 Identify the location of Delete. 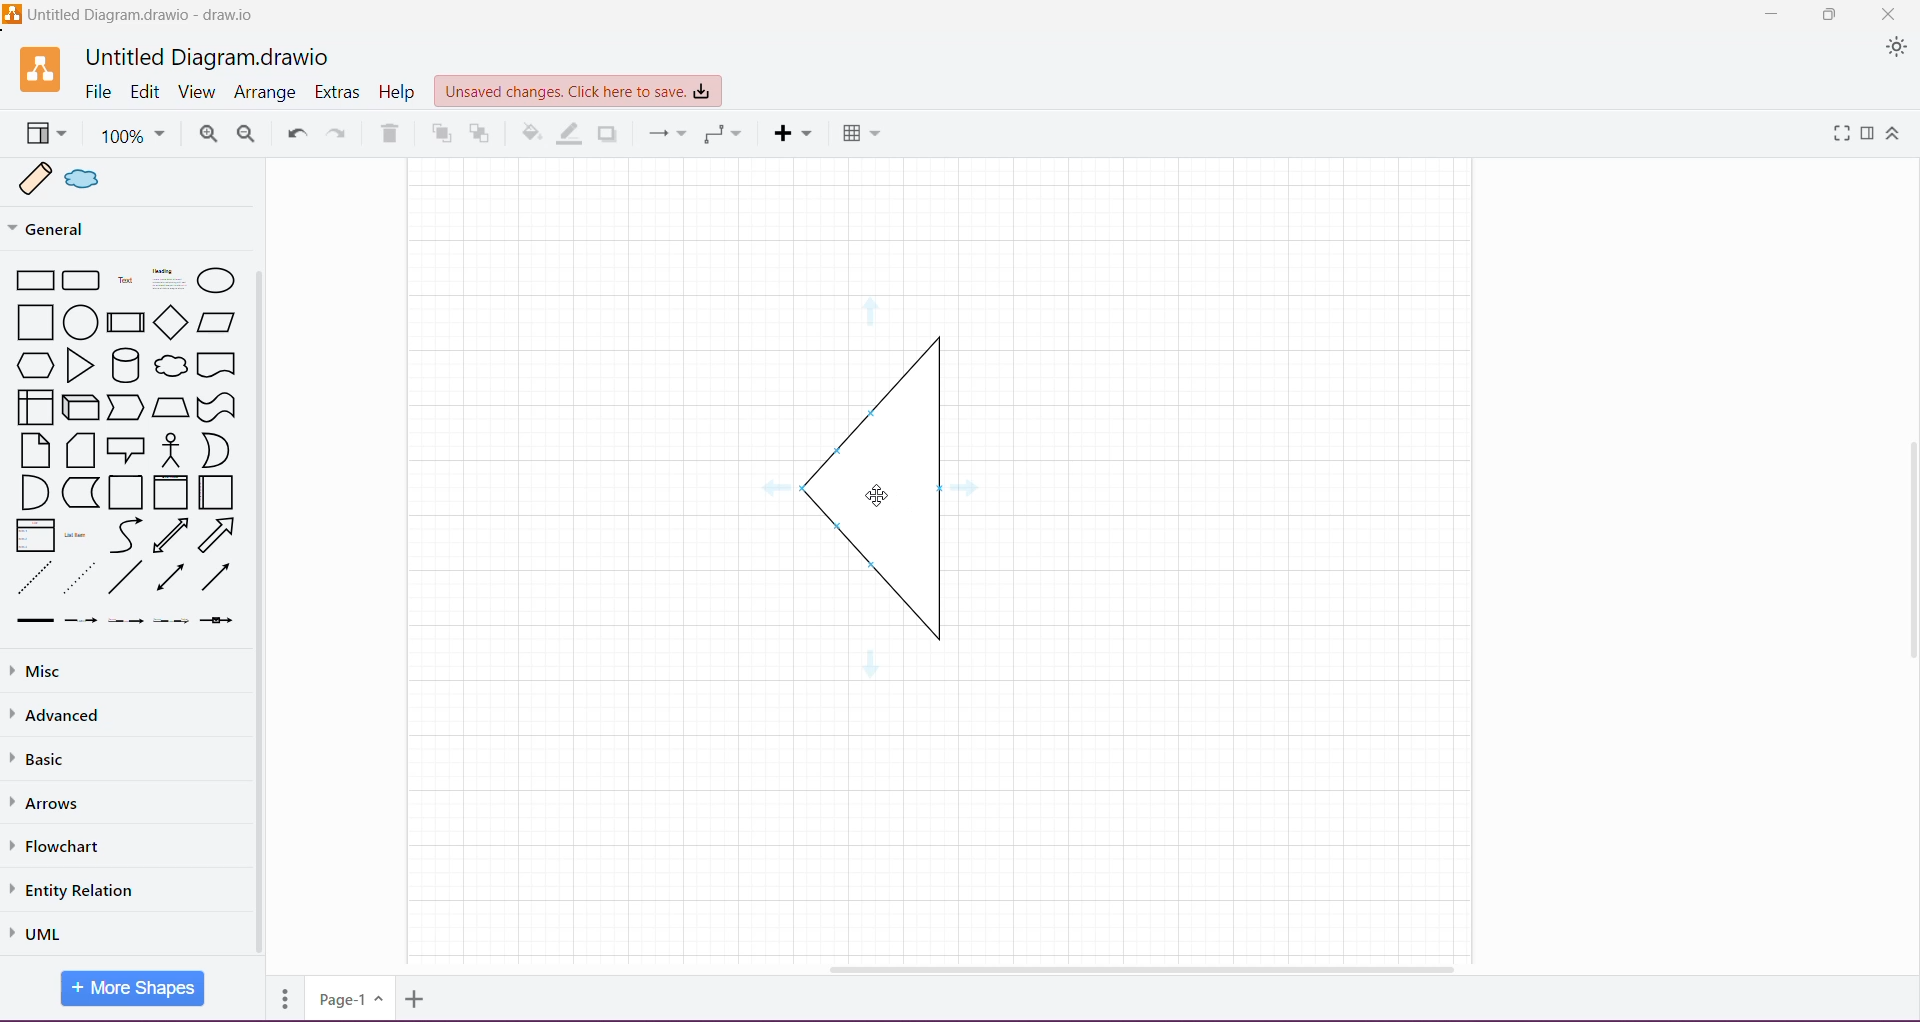
(391, 134).